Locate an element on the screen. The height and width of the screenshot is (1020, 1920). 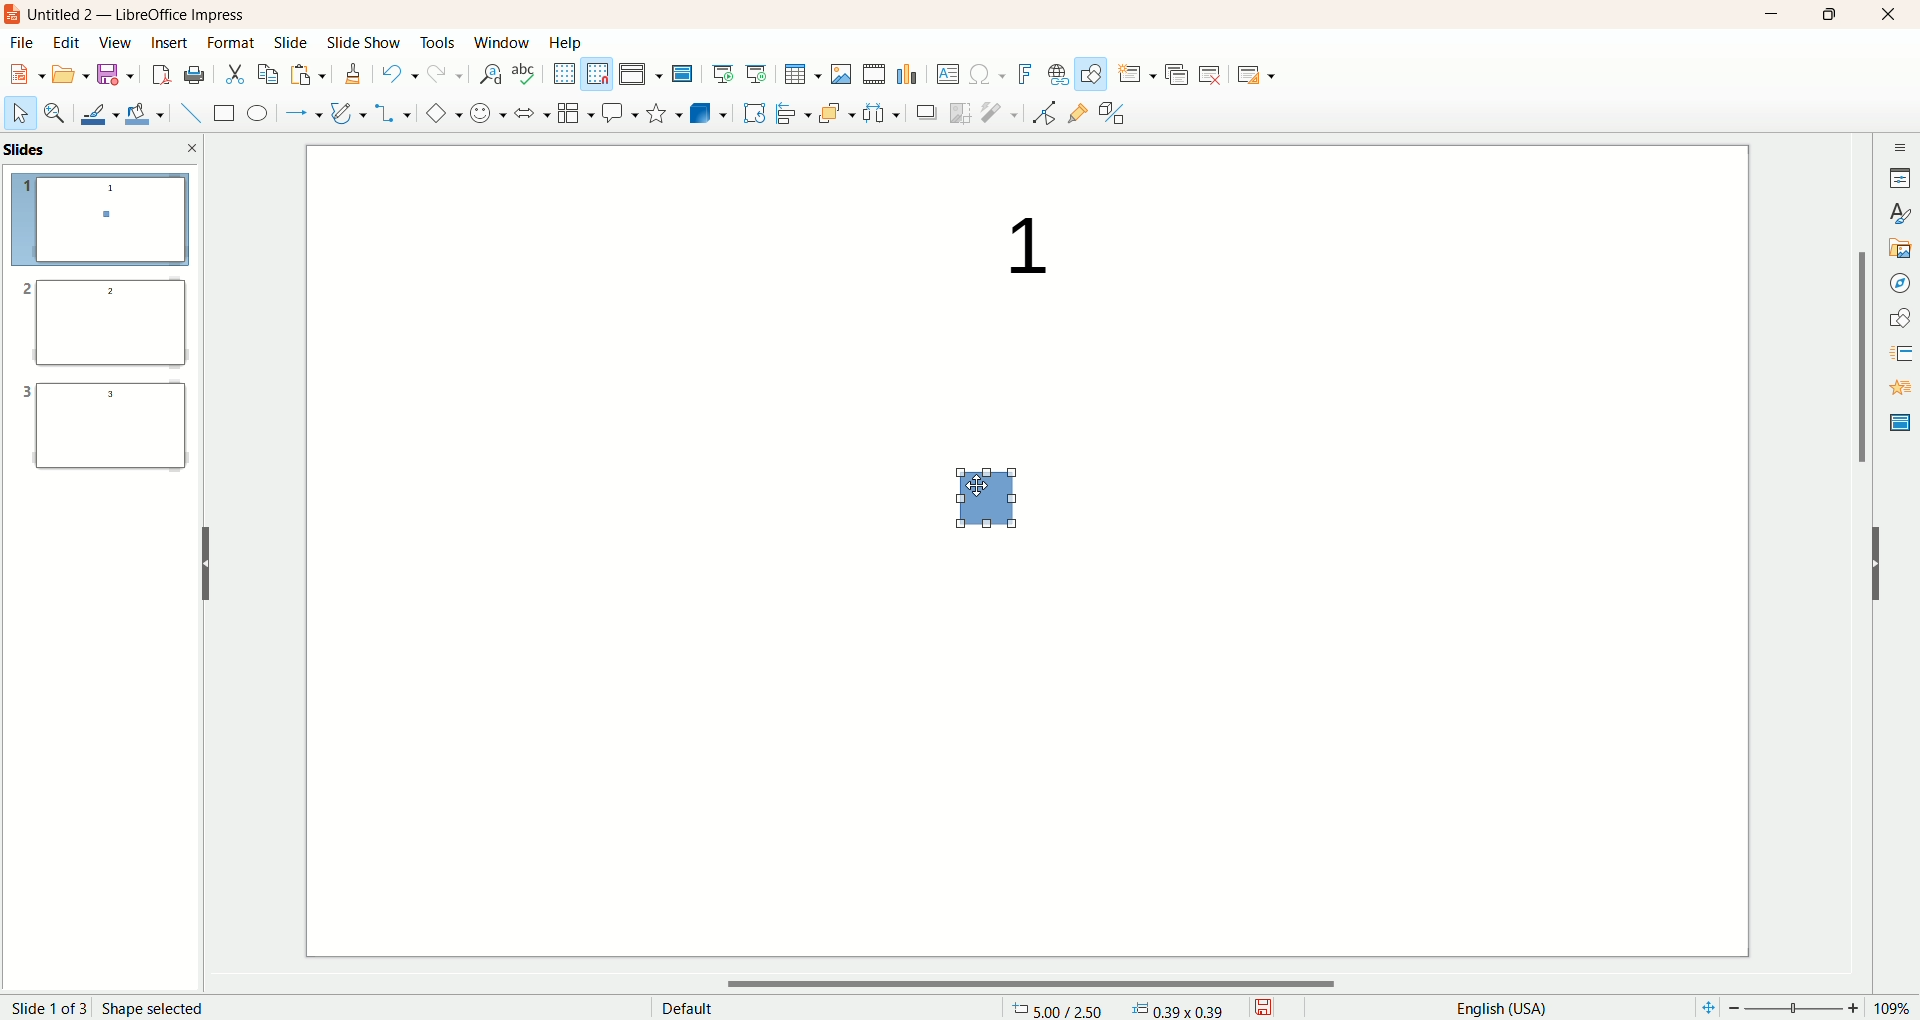
slide is located at coordinates (291, 44).